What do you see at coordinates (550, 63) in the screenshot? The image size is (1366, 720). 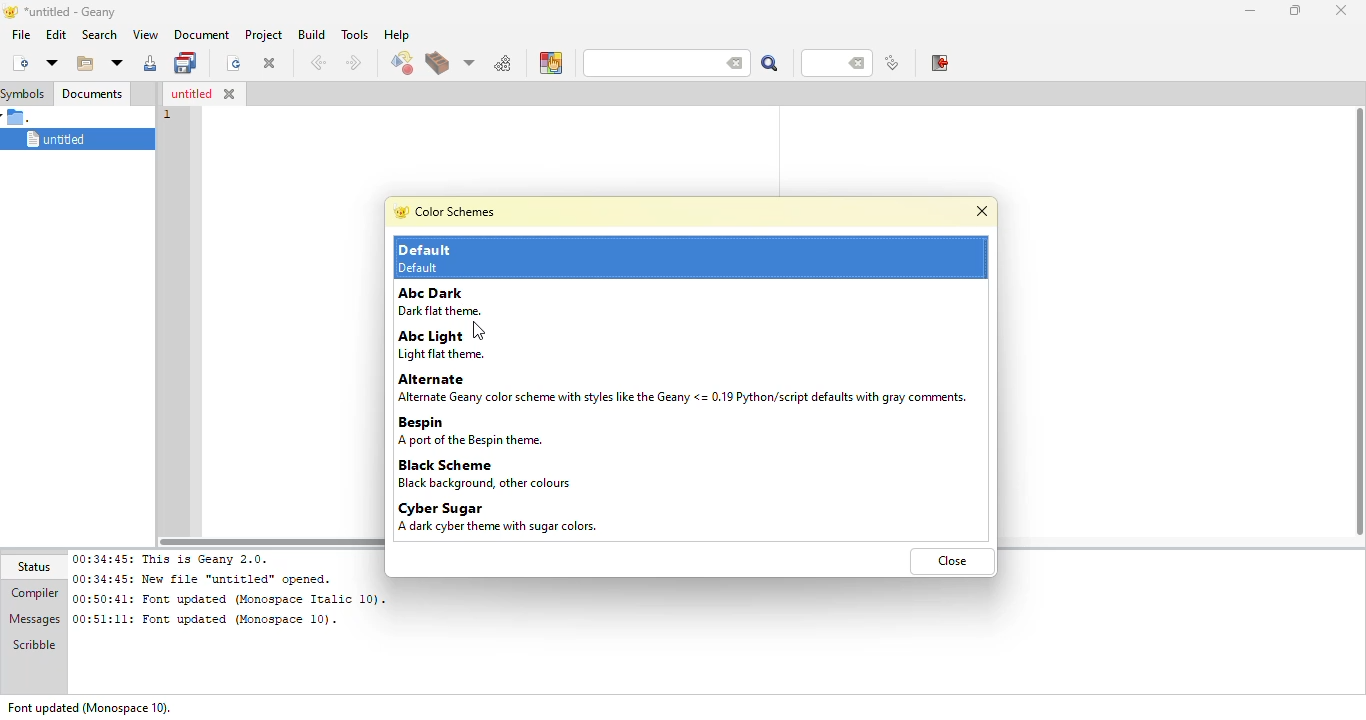 I see `color` at bounding box center [550, 63].